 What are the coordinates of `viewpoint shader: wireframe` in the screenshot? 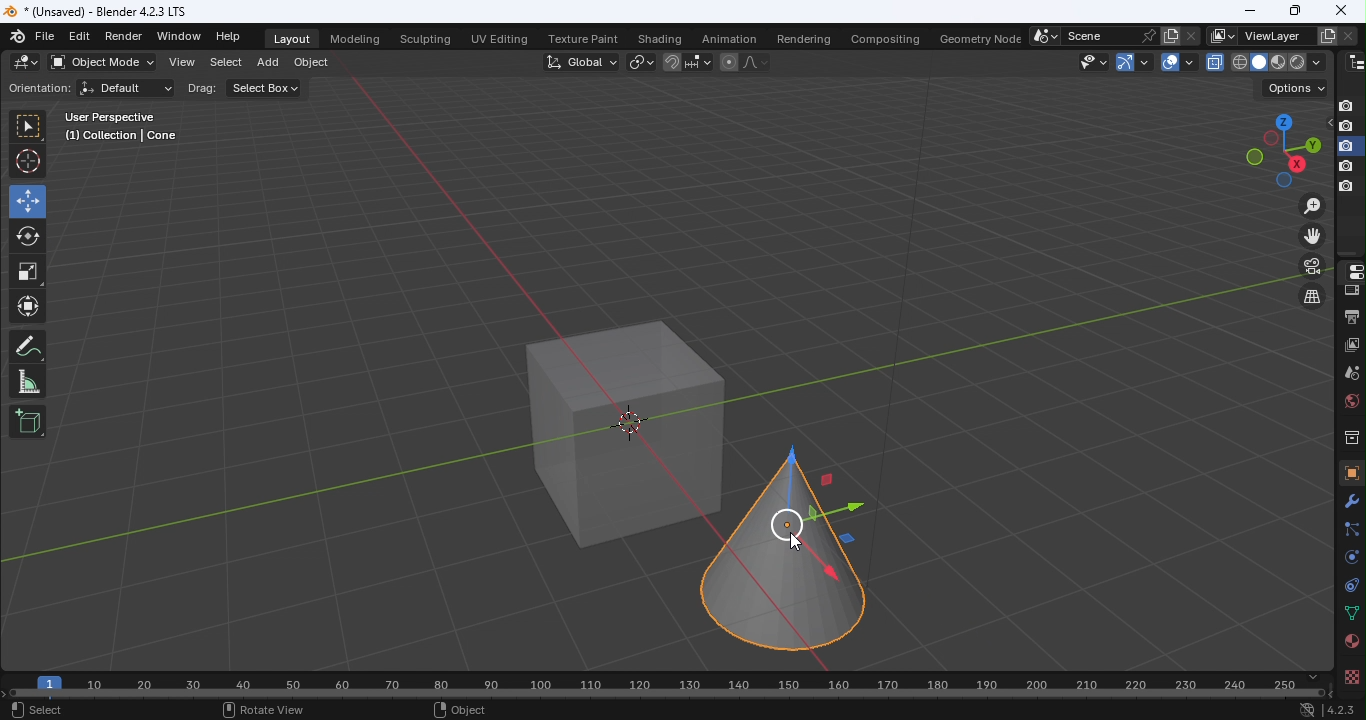 It's located at (1239, 61).